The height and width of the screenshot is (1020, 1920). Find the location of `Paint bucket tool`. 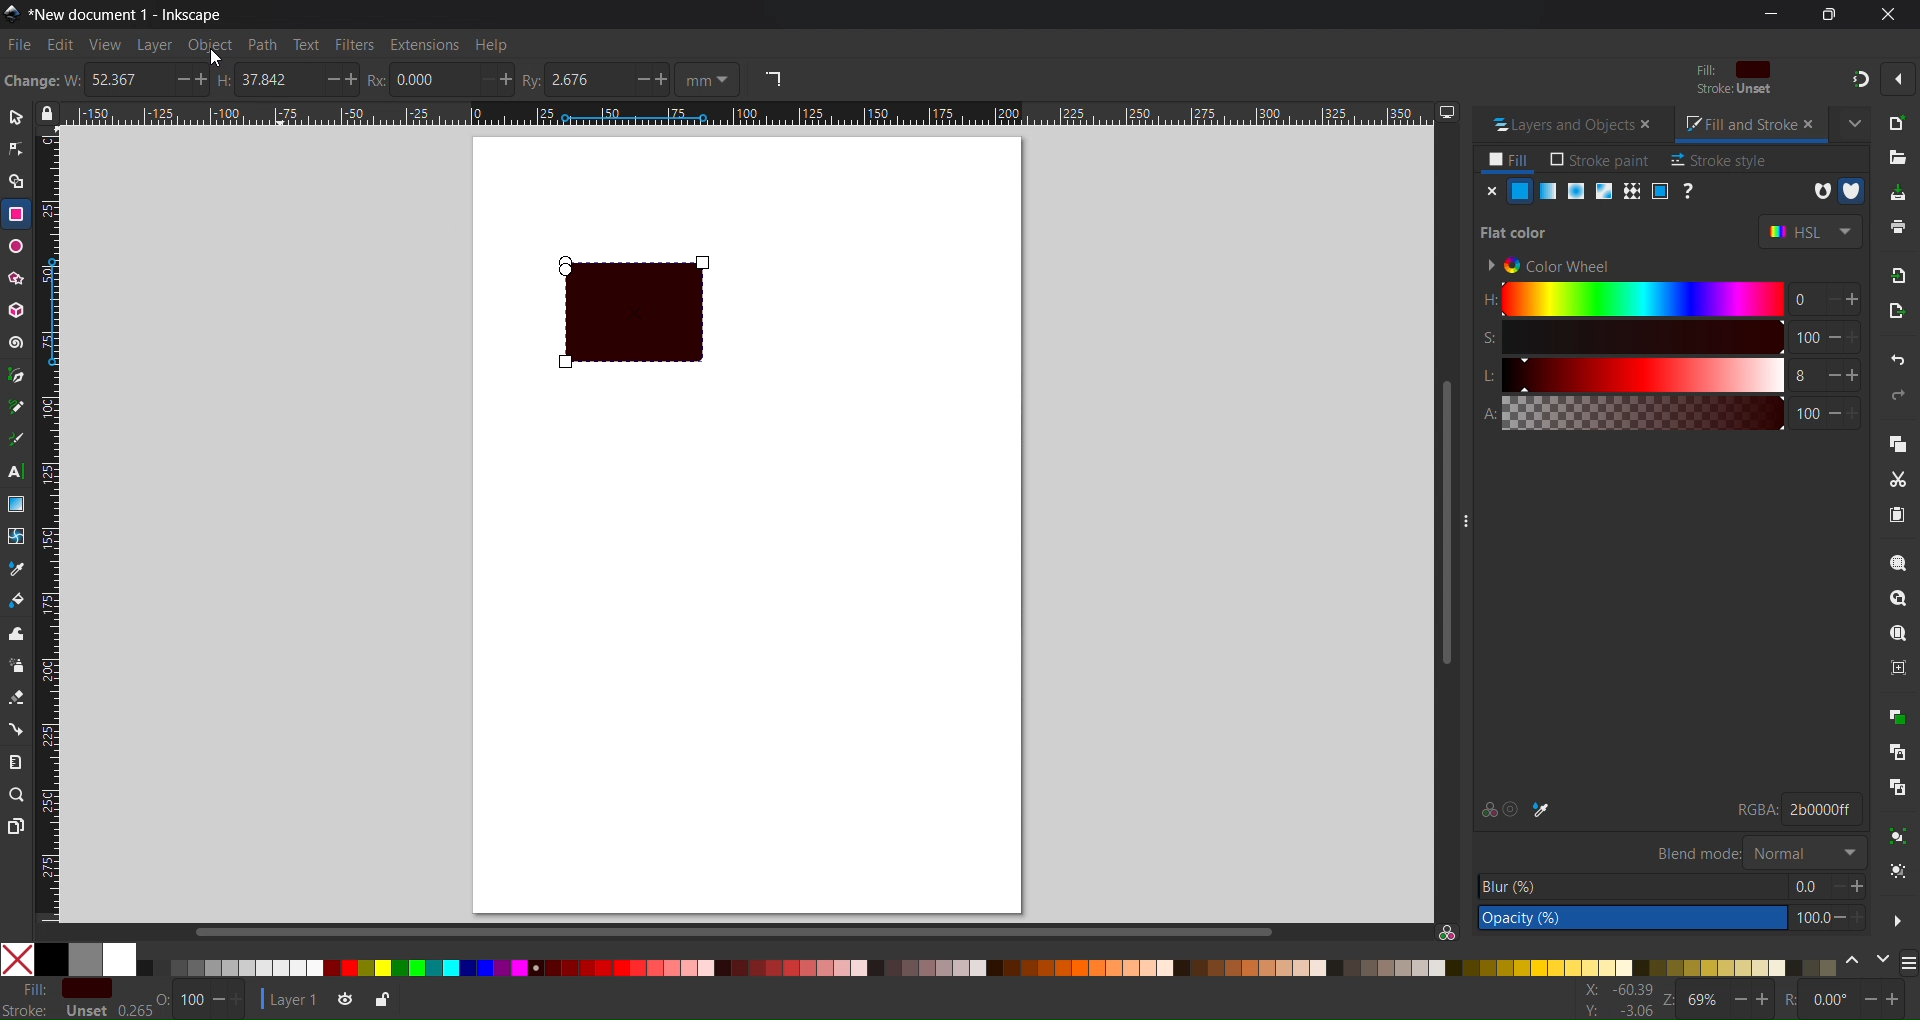

Paint bucket tool is located at coordinates (16, 598).